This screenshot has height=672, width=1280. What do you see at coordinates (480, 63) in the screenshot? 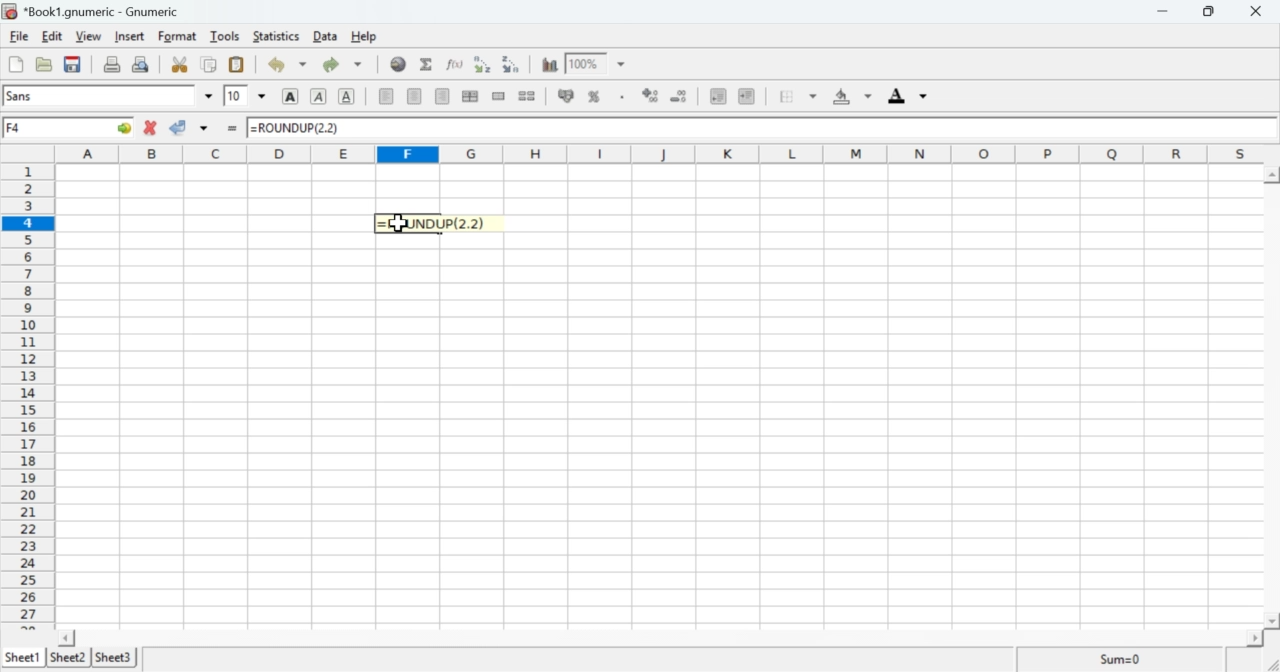
I see `Sort in ascending` at bounding box center [480, 63].